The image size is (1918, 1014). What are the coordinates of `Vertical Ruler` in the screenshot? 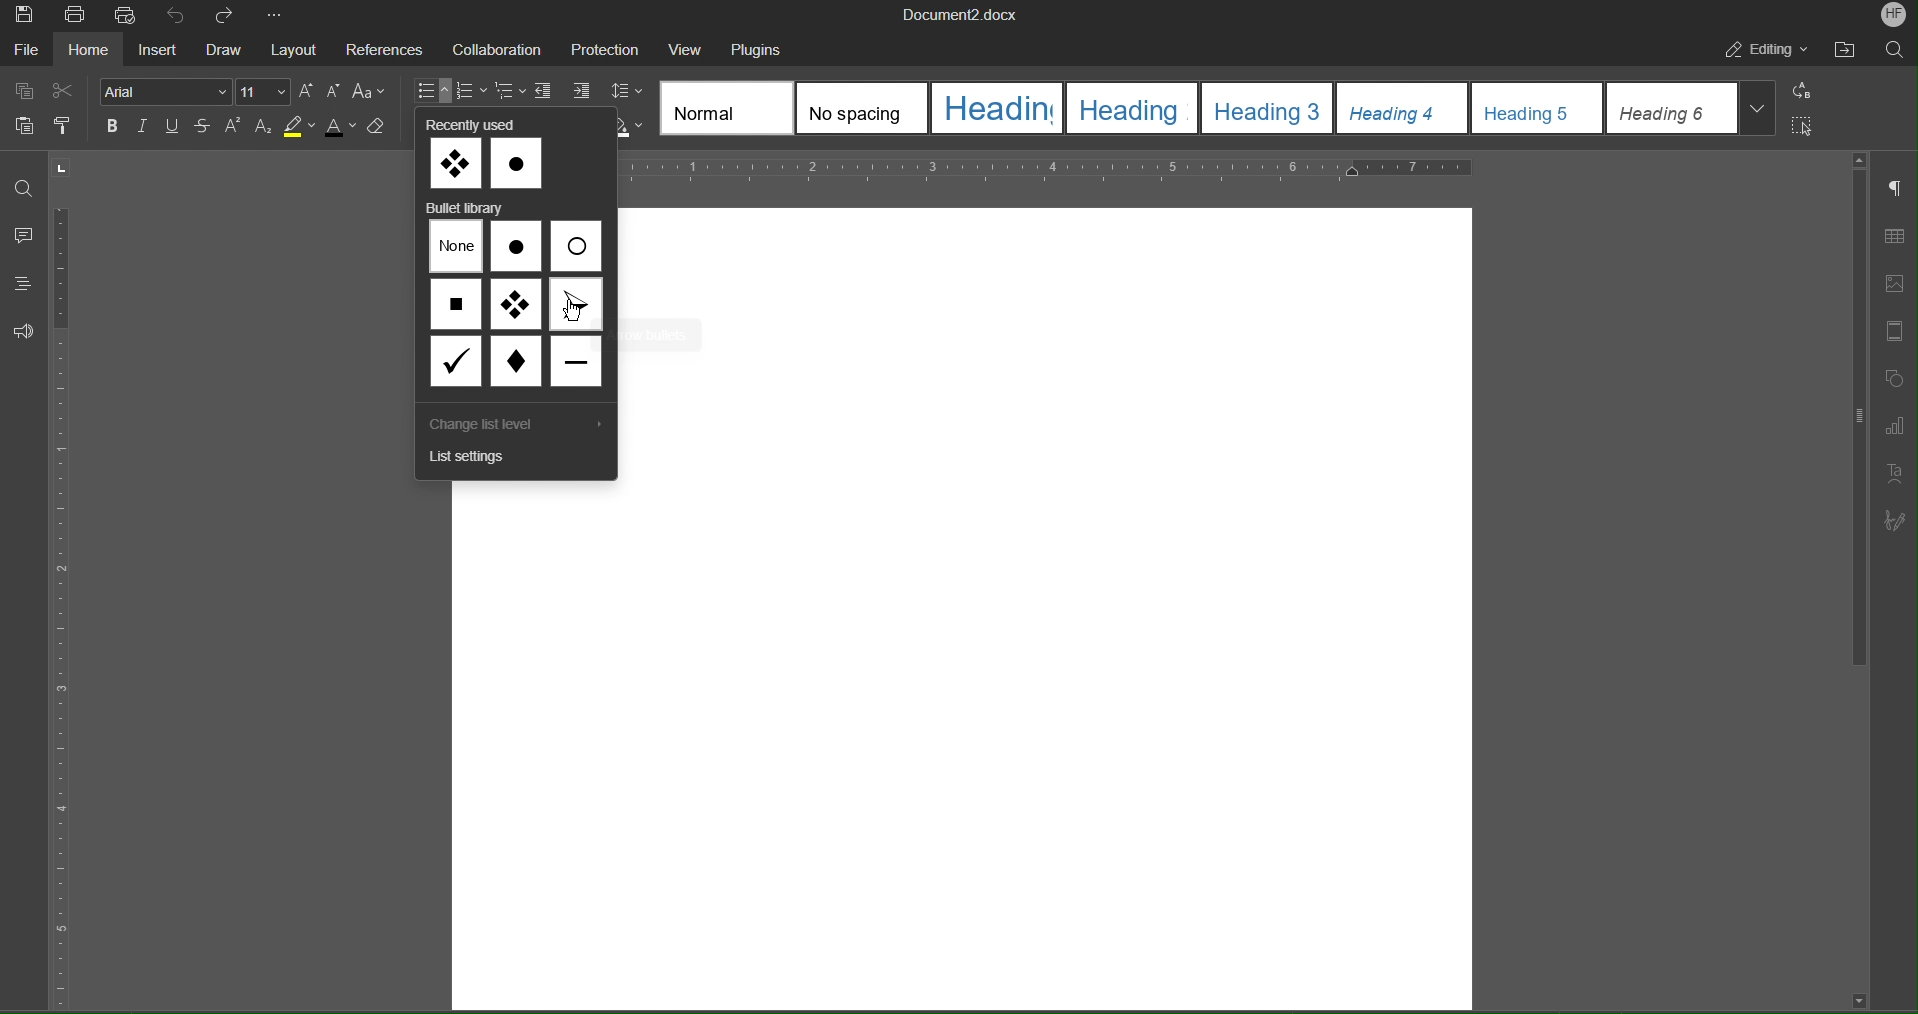 It's located at (72, 590).